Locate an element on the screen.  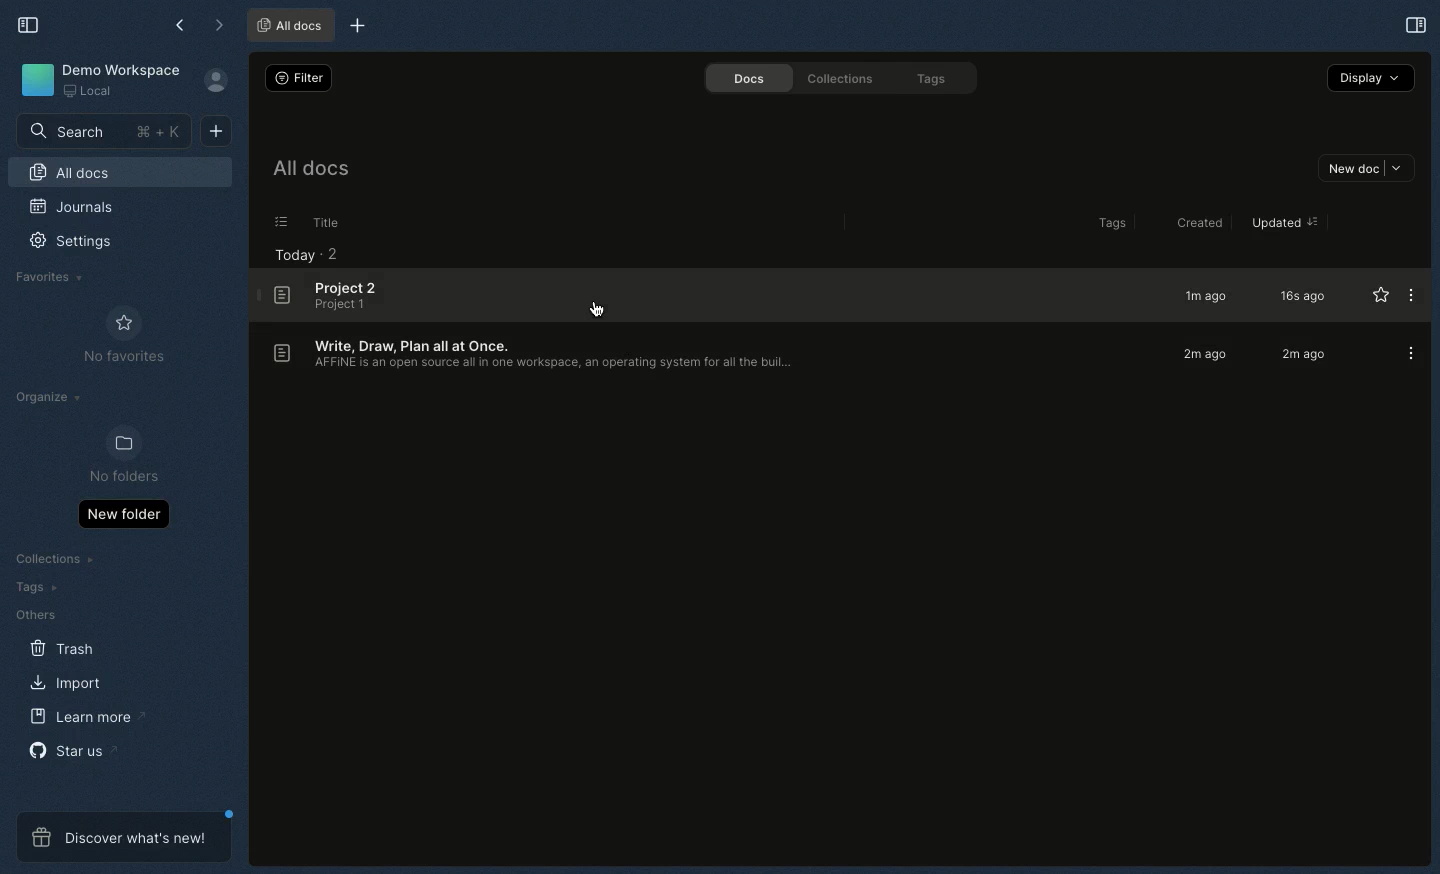
Icon is located at coordinates (33, 80).